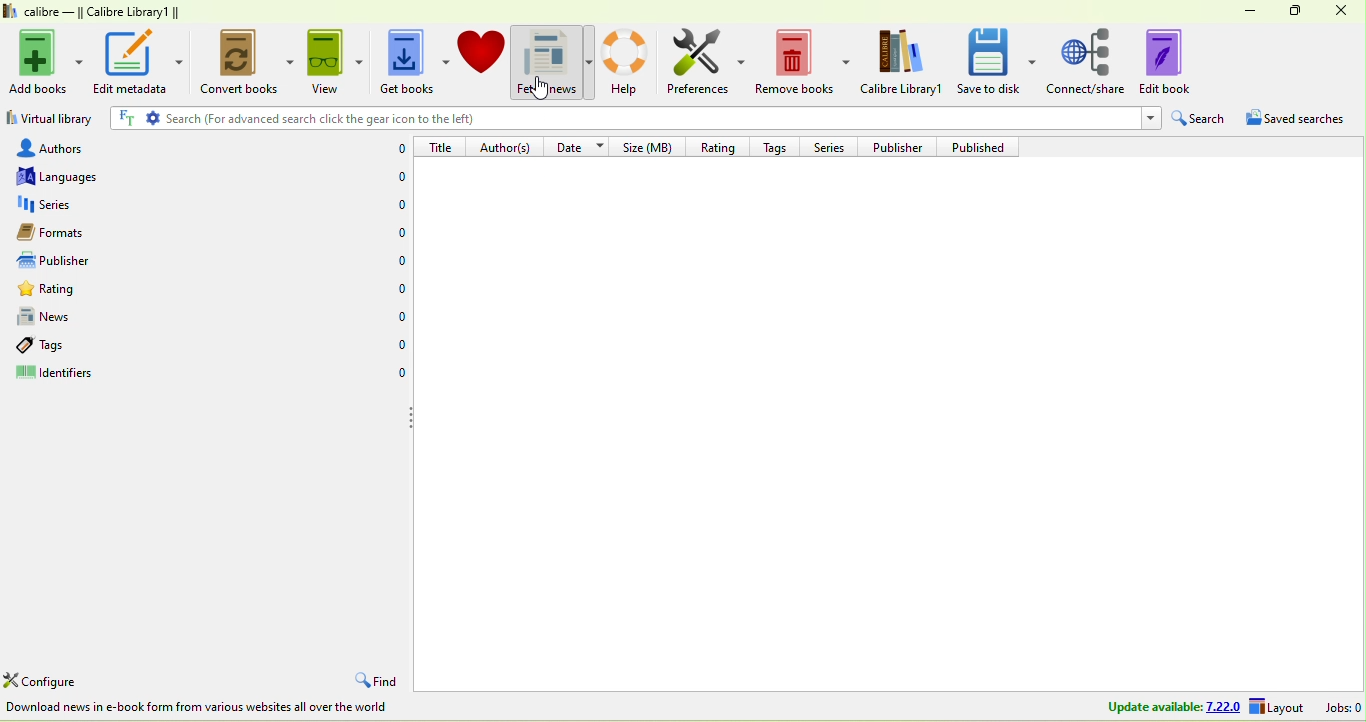 The width and height of the screenshot is (1366, 722). Describe the element at coordinates (989, 62) in the screenshot. I see `save to disk` at that location.